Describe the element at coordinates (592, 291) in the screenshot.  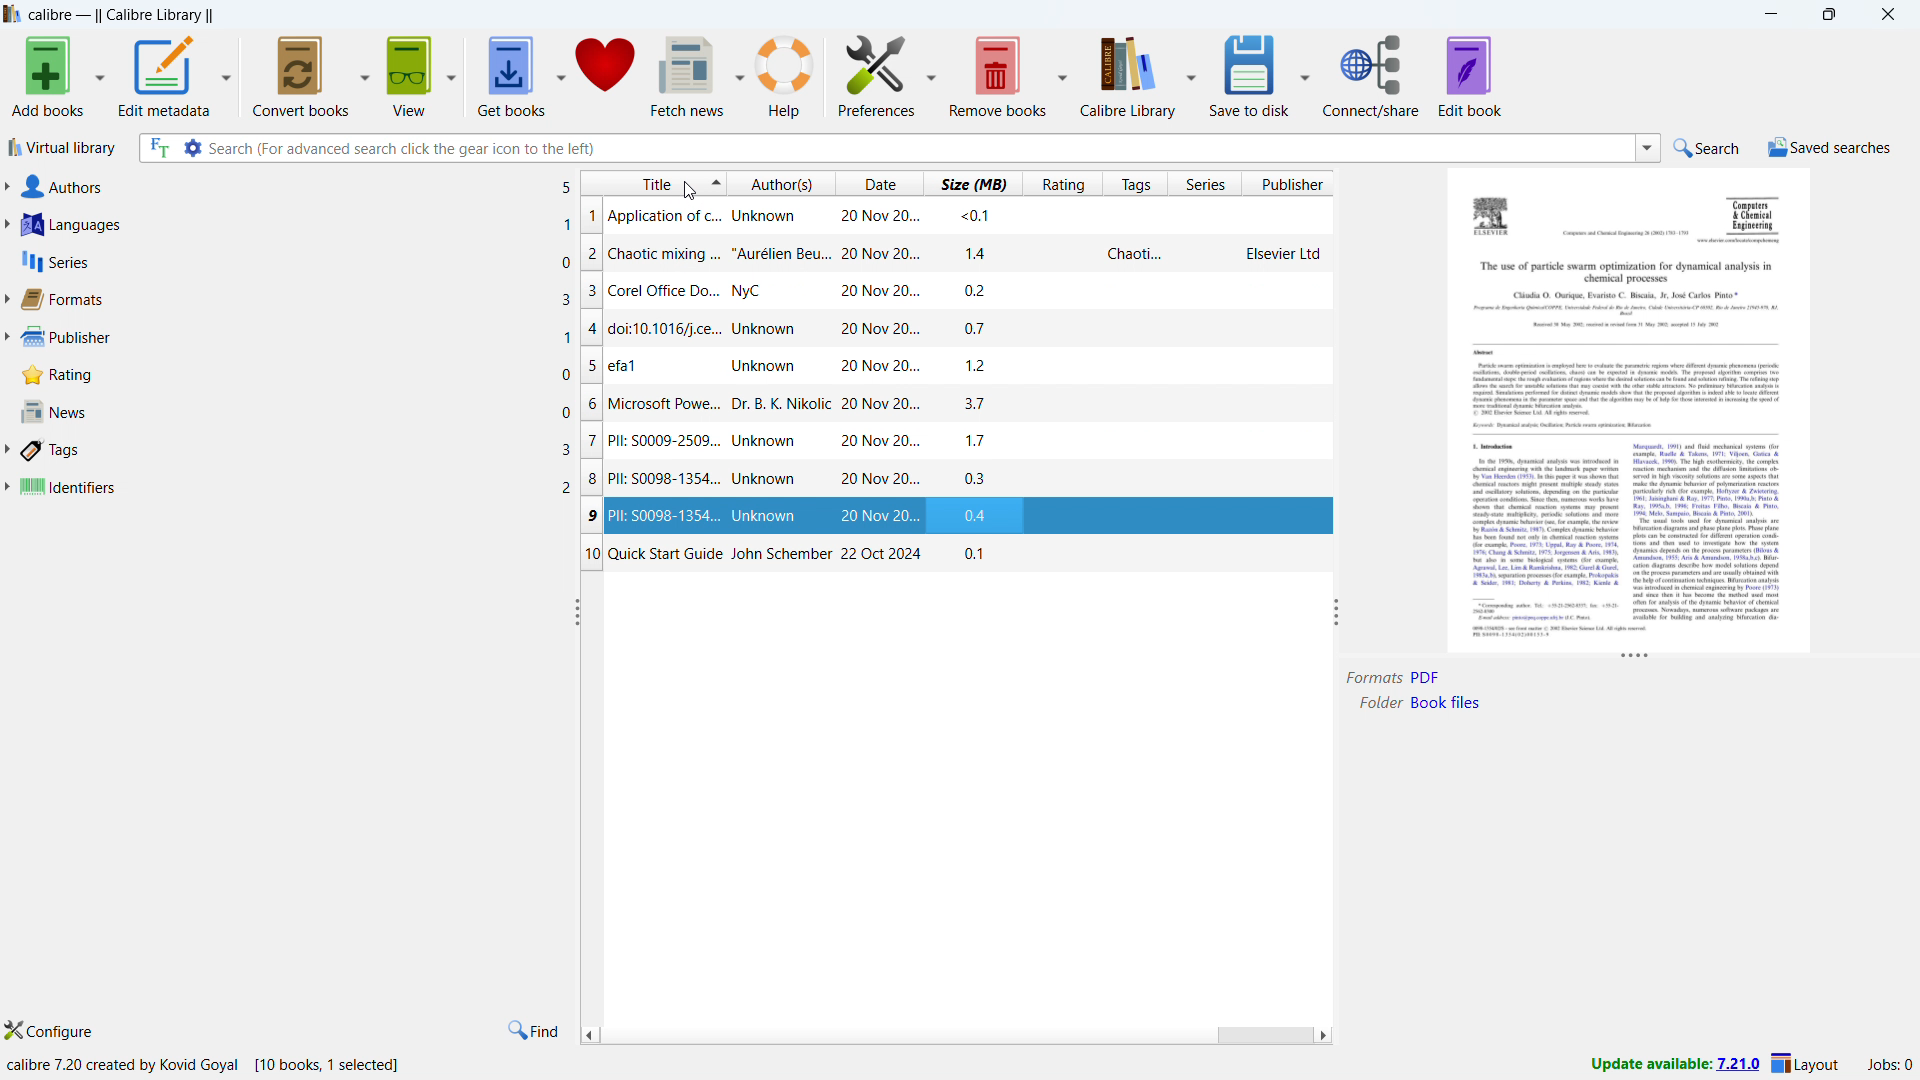
I see `3` at that location.